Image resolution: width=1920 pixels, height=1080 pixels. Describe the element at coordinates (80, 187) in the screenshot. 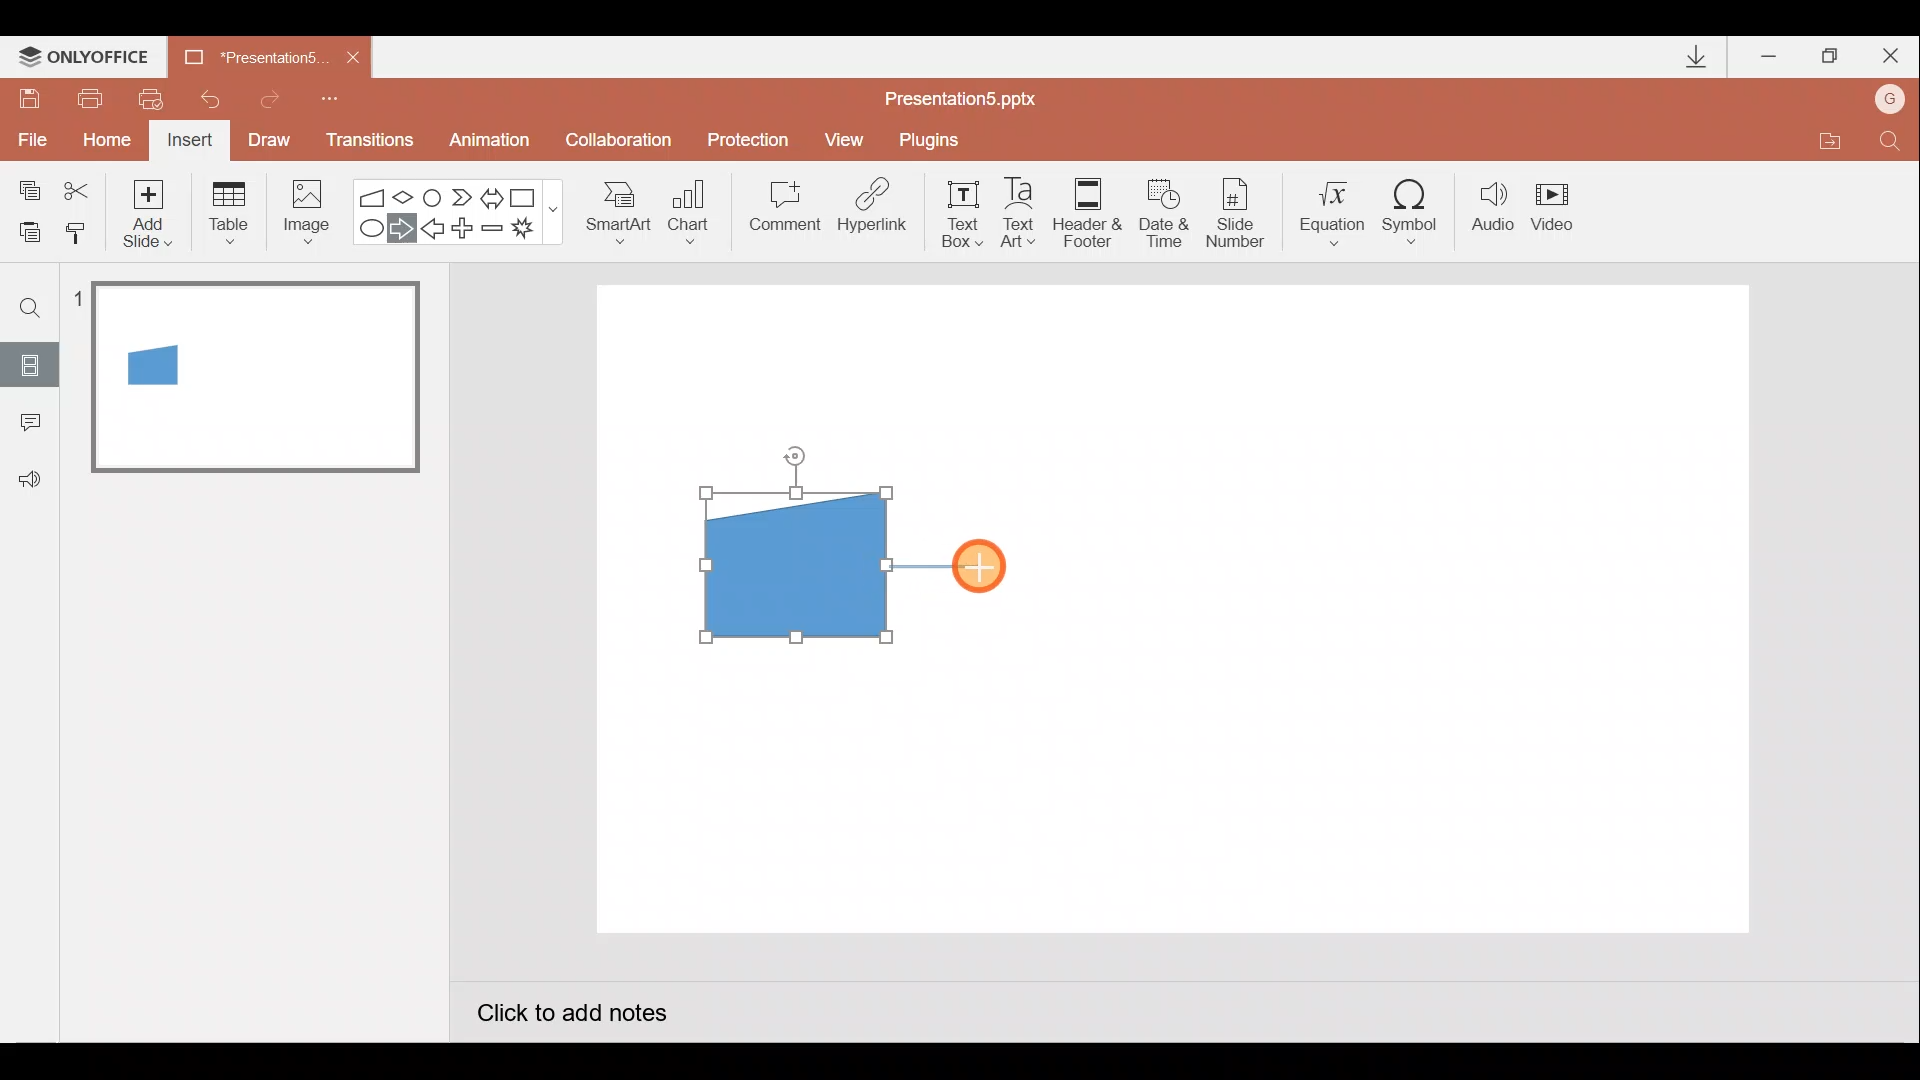

I see `Cut` at that location.